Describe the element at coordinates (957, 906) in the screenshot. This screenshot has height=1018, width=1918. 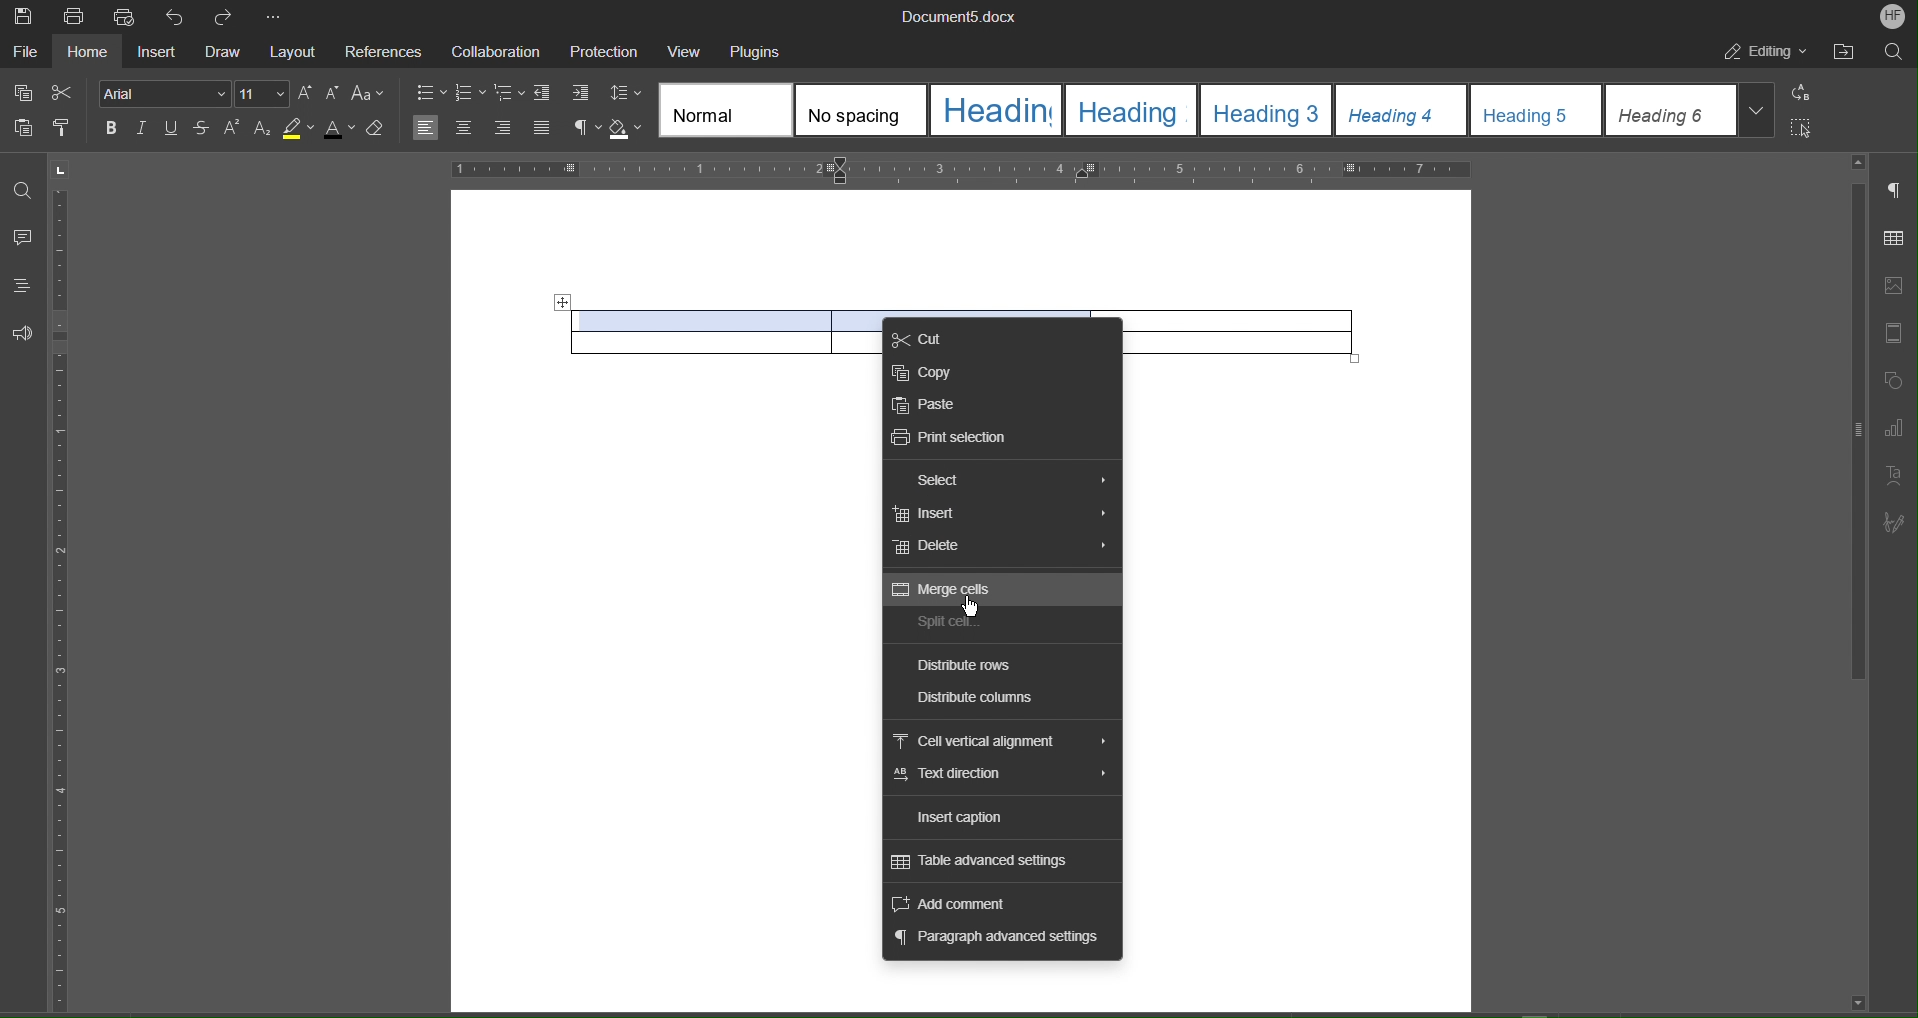
I see `Add comment` at that location.